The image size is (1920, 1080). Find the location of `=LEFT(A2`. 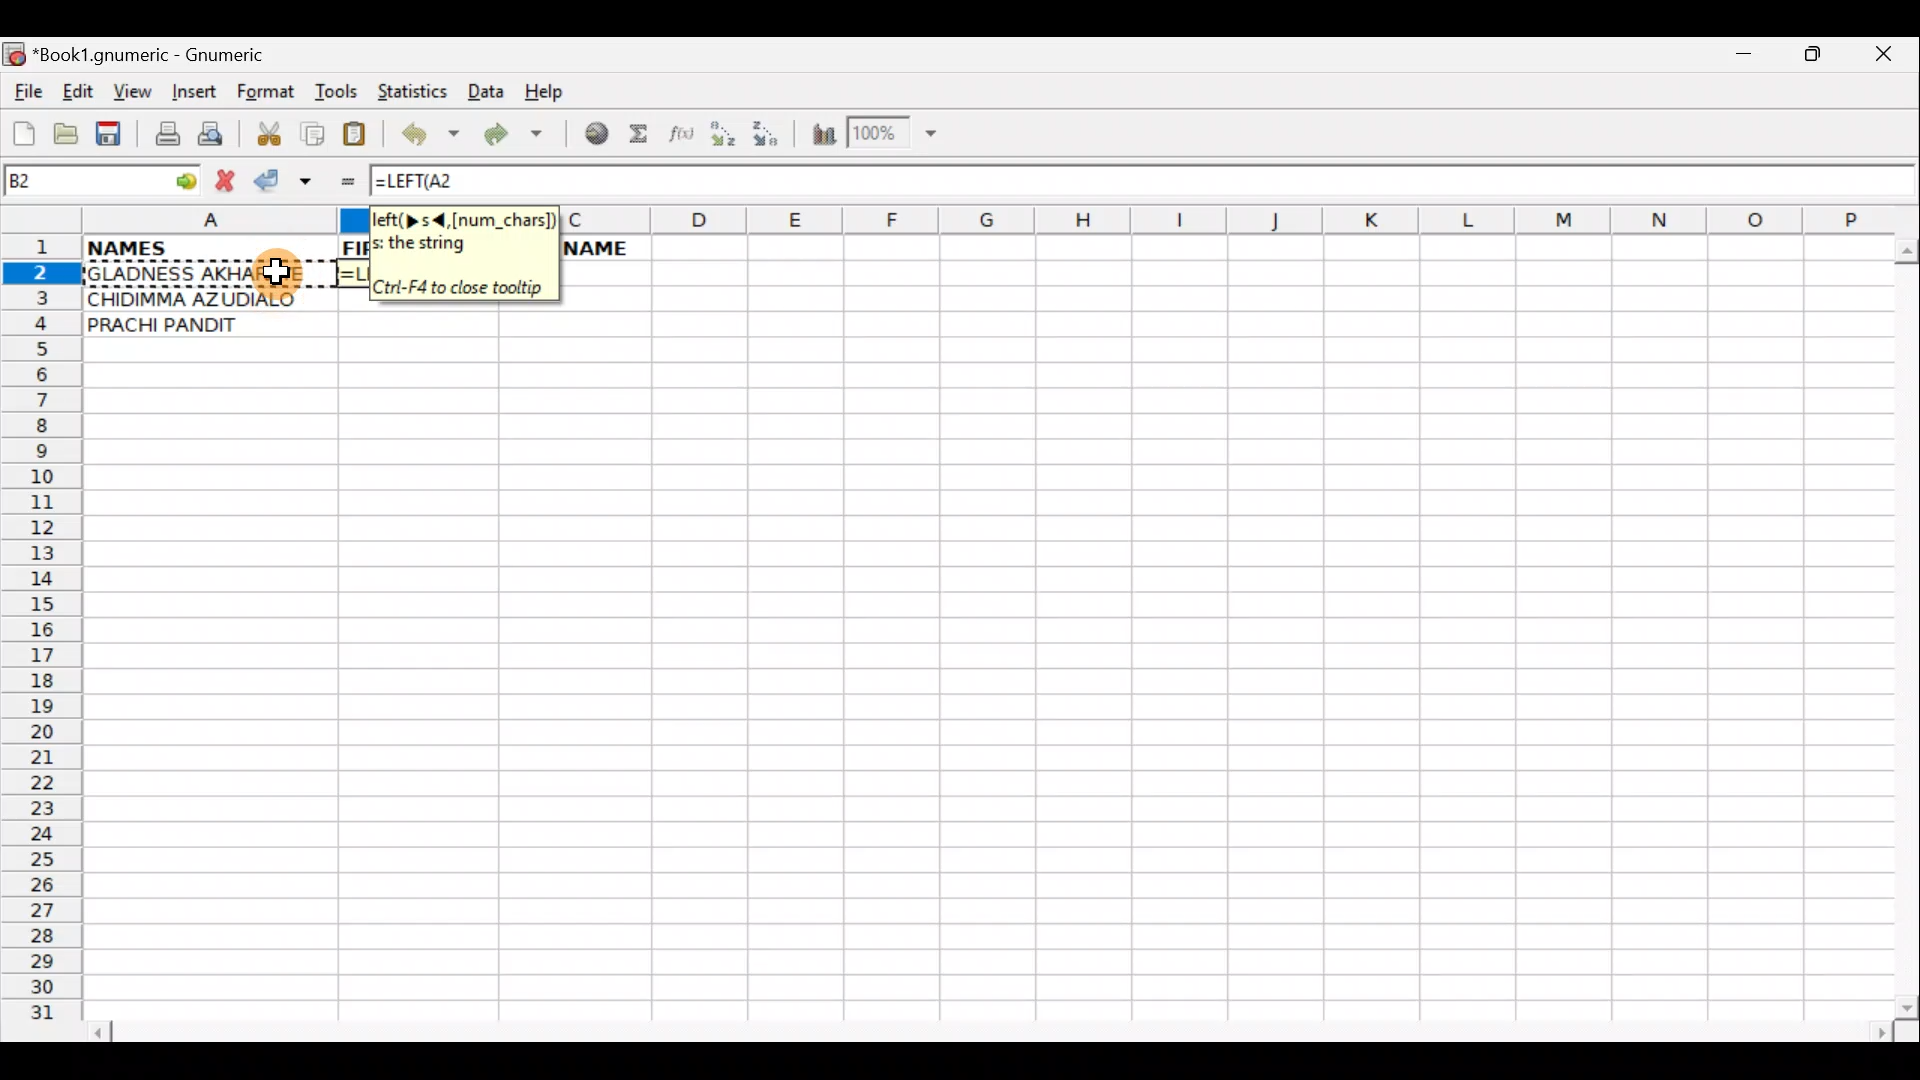

=LEFT(A2 is located at coordinates (438, 183).